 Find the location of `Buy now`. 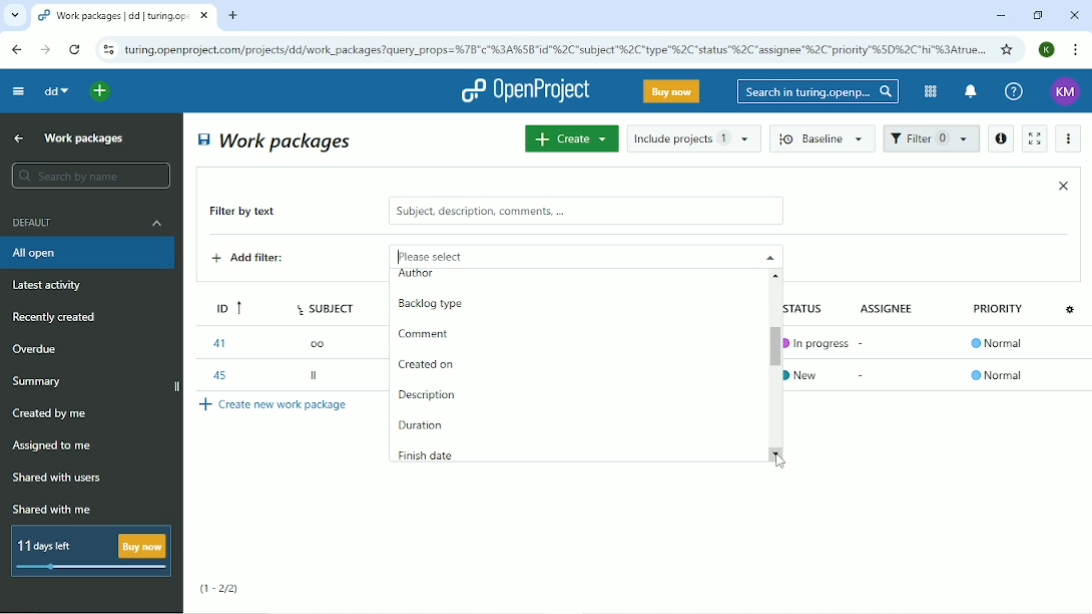

Buy now is located at coordinates (672, 91).